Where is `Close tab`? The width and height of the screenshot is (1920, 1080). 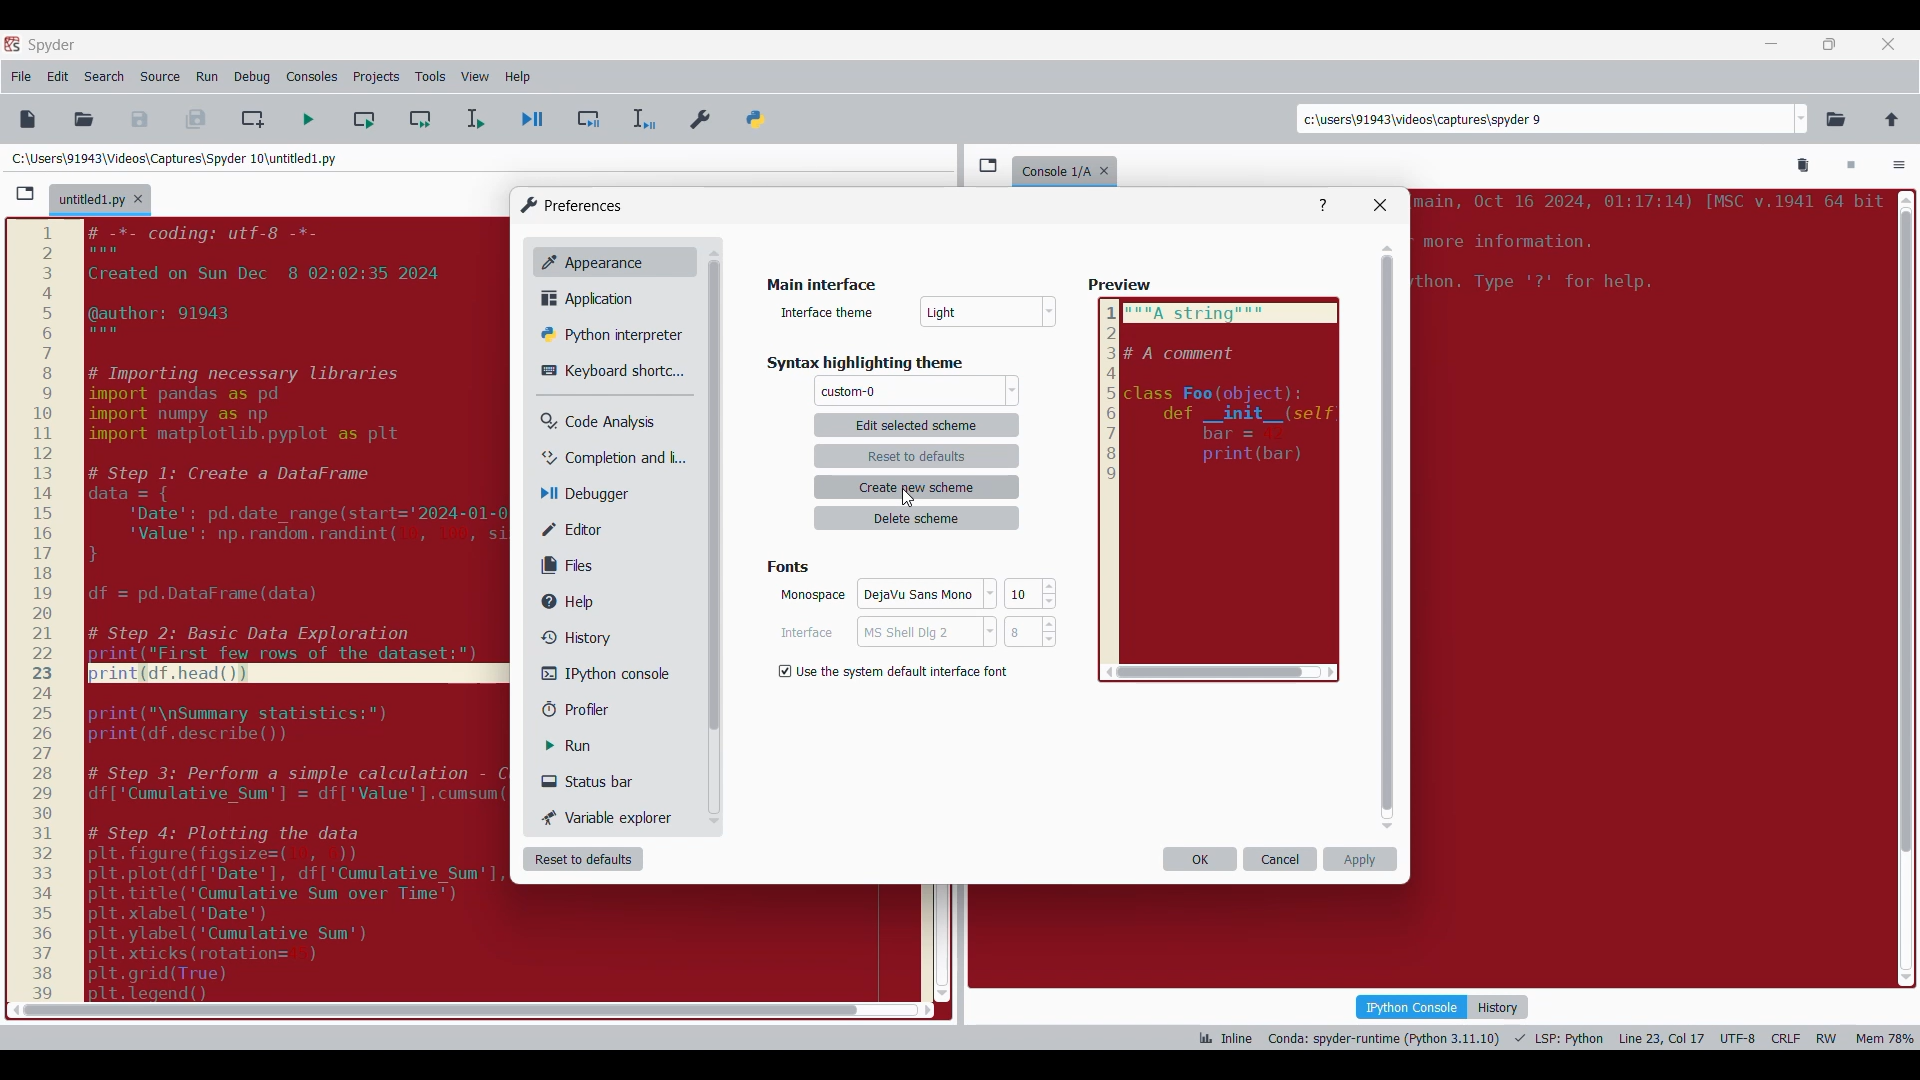
Close tab is located at coordinates (1109, 167).